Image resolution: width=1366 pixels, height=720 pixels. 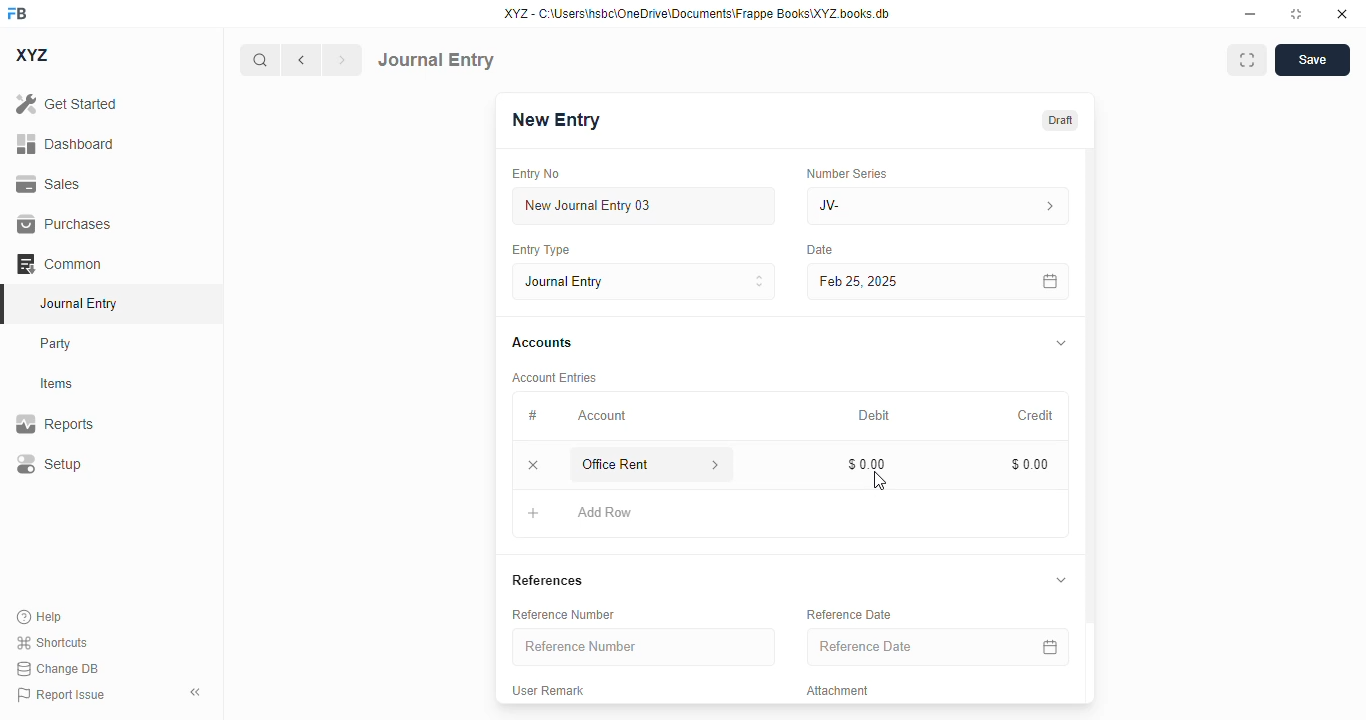 I want to click on dashboard, so click(x=66, y=144).